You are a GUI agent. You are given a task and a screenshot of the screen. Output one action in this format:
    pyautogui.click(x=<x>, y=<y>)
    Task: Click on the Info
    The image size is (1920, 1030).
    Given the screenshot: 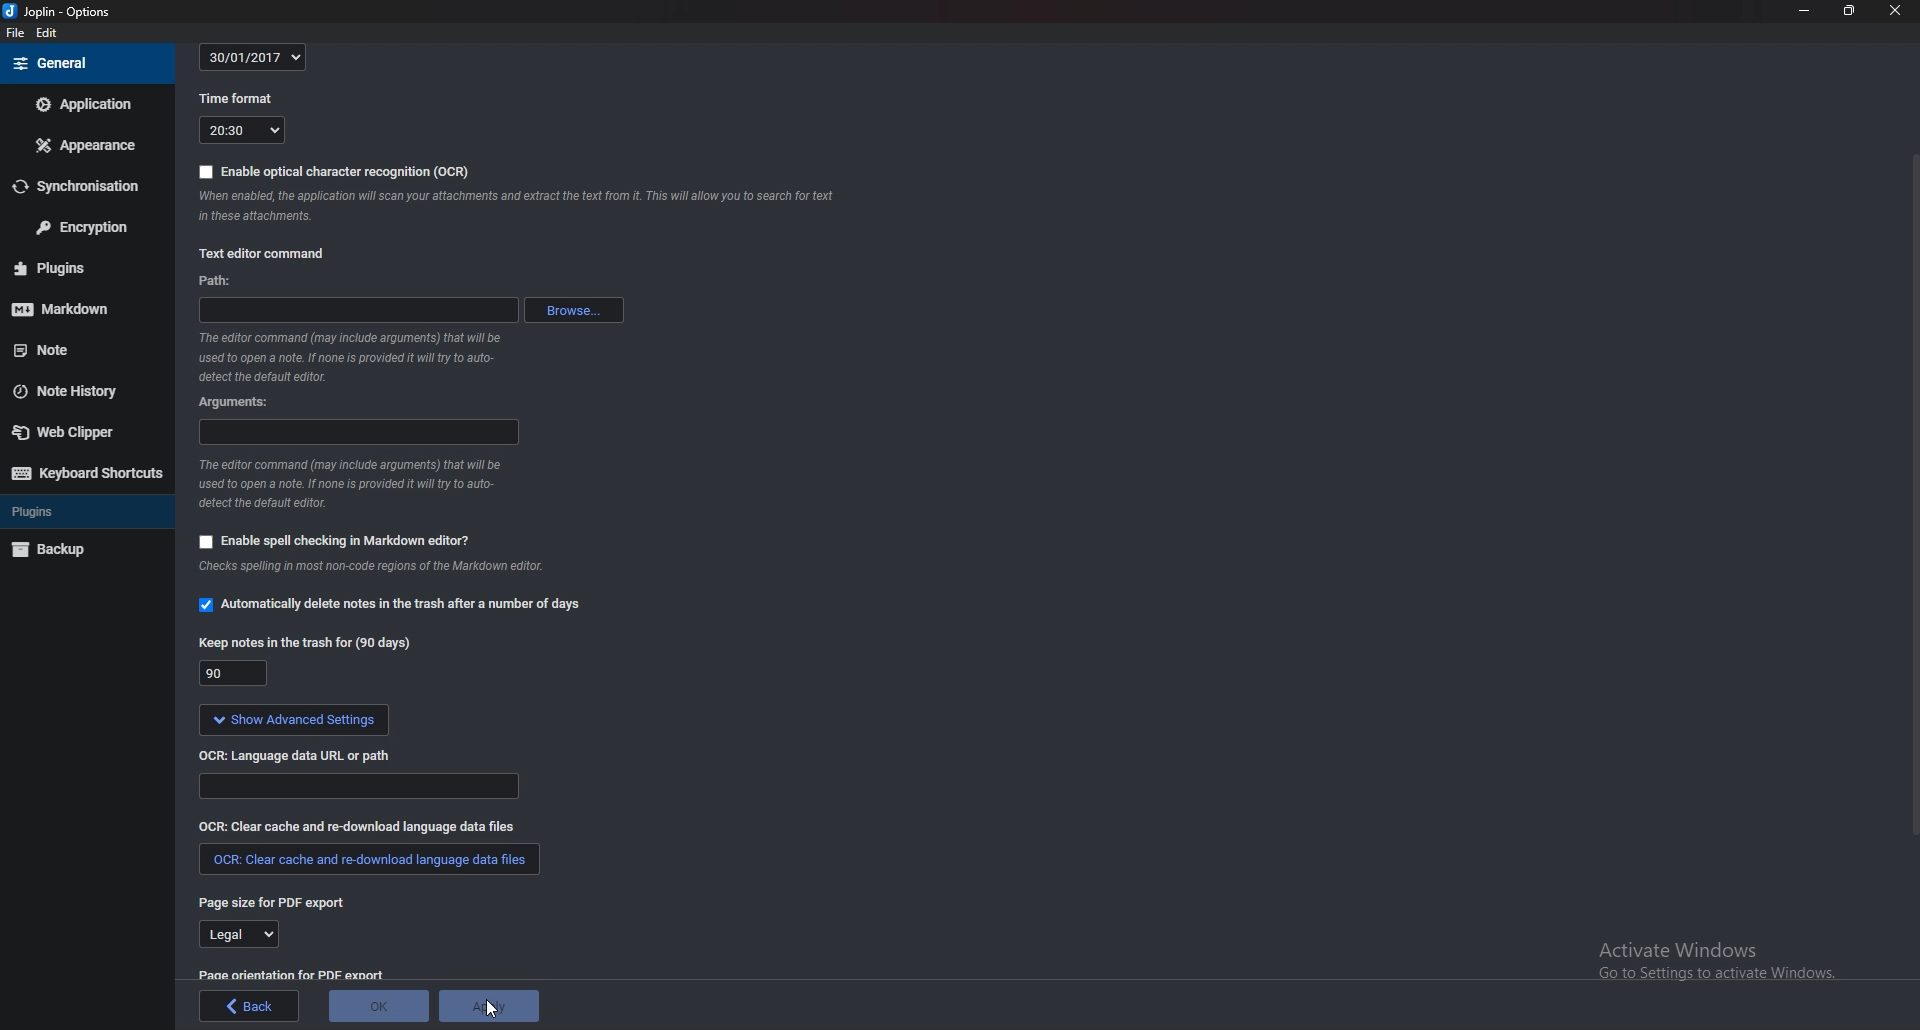 What is the action you would take?
    pyautogui.click(x=358, y=356)
    